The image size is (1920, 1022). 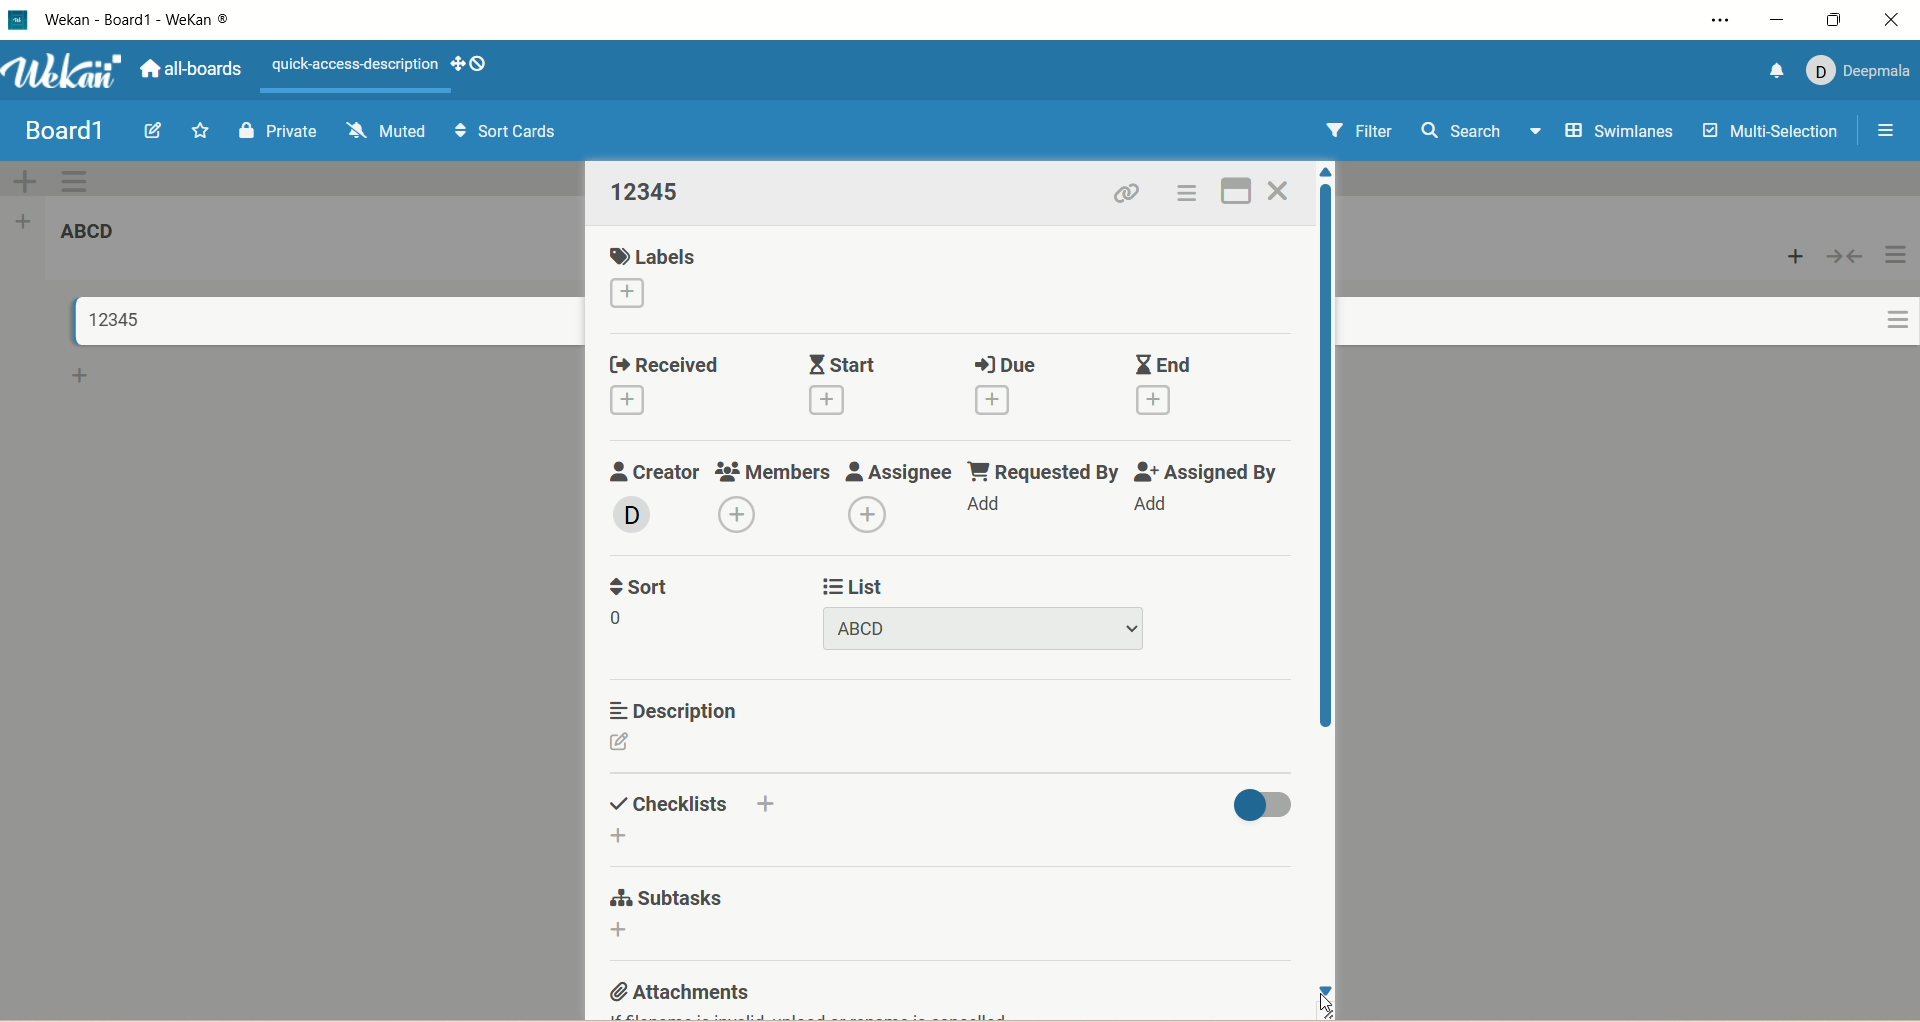 What do you see at coordinates (1892, 19) in the screenshot?
I see `close` at bounding box center [1892, 19].